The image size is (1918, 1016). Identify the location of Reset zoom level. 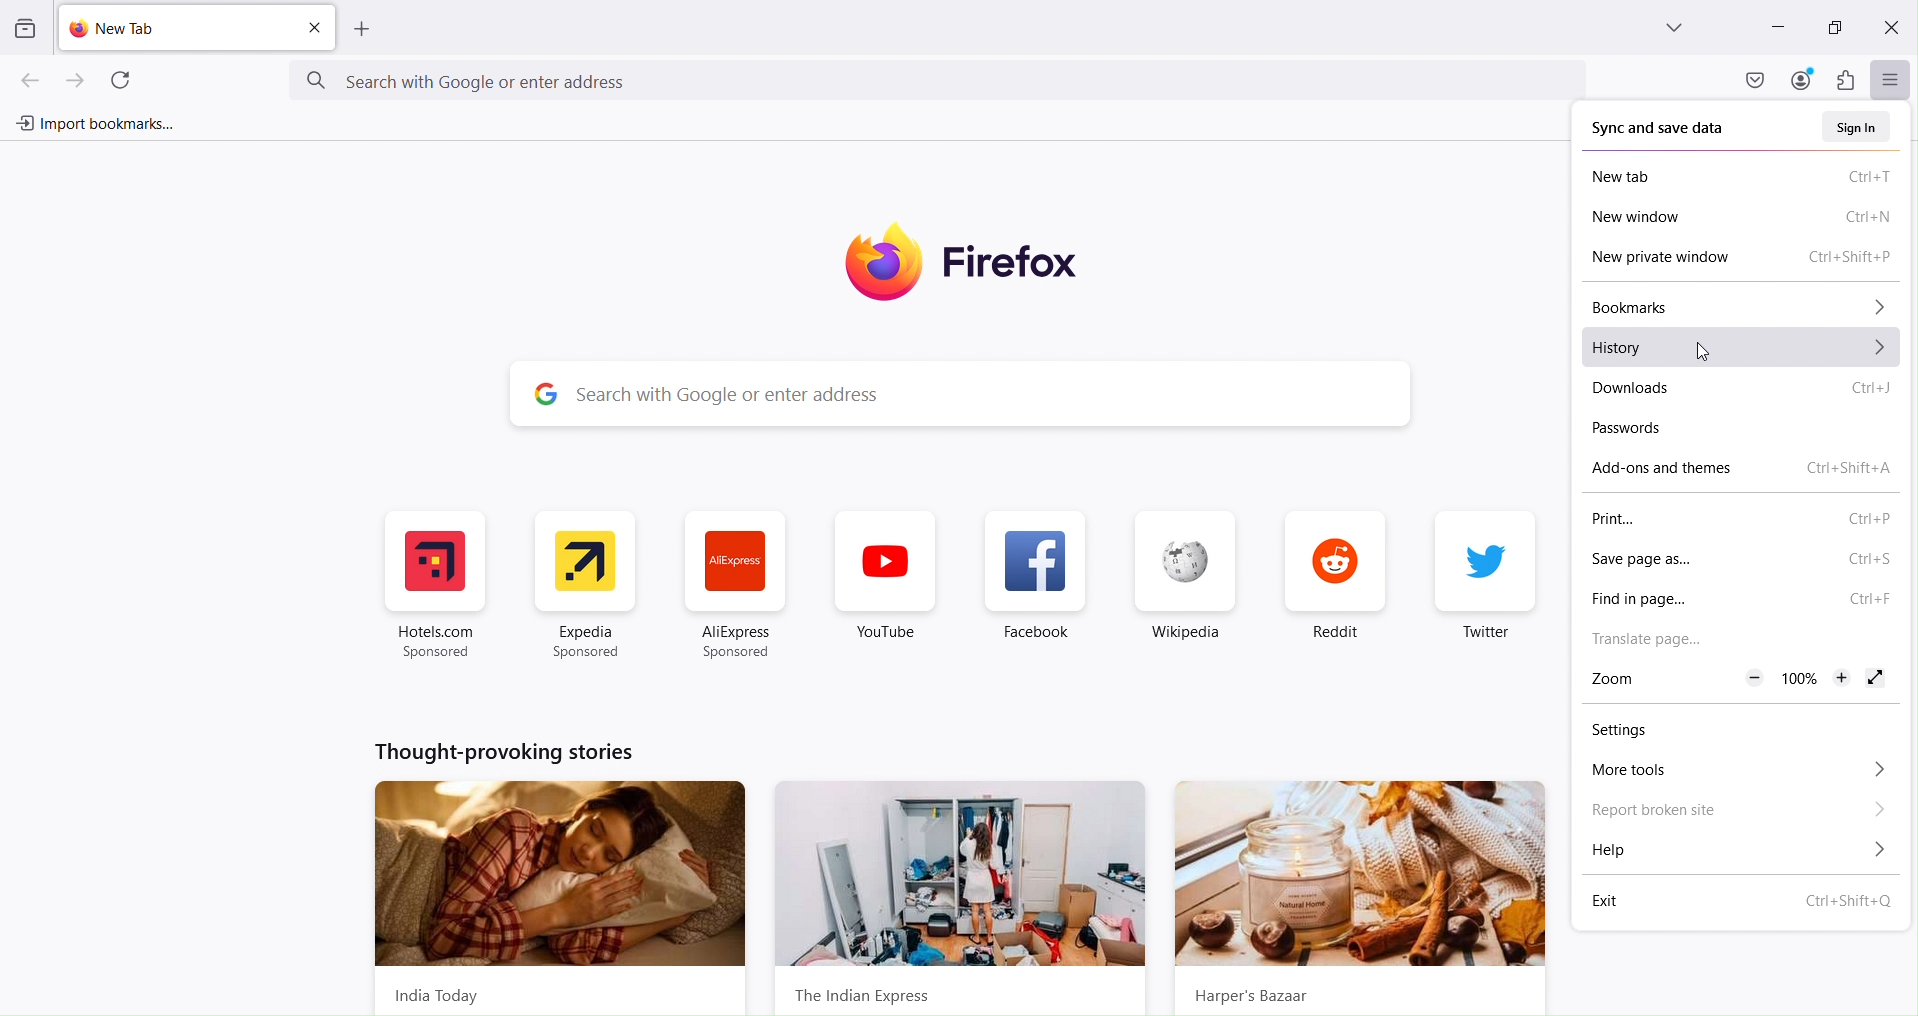
(1796, 678).